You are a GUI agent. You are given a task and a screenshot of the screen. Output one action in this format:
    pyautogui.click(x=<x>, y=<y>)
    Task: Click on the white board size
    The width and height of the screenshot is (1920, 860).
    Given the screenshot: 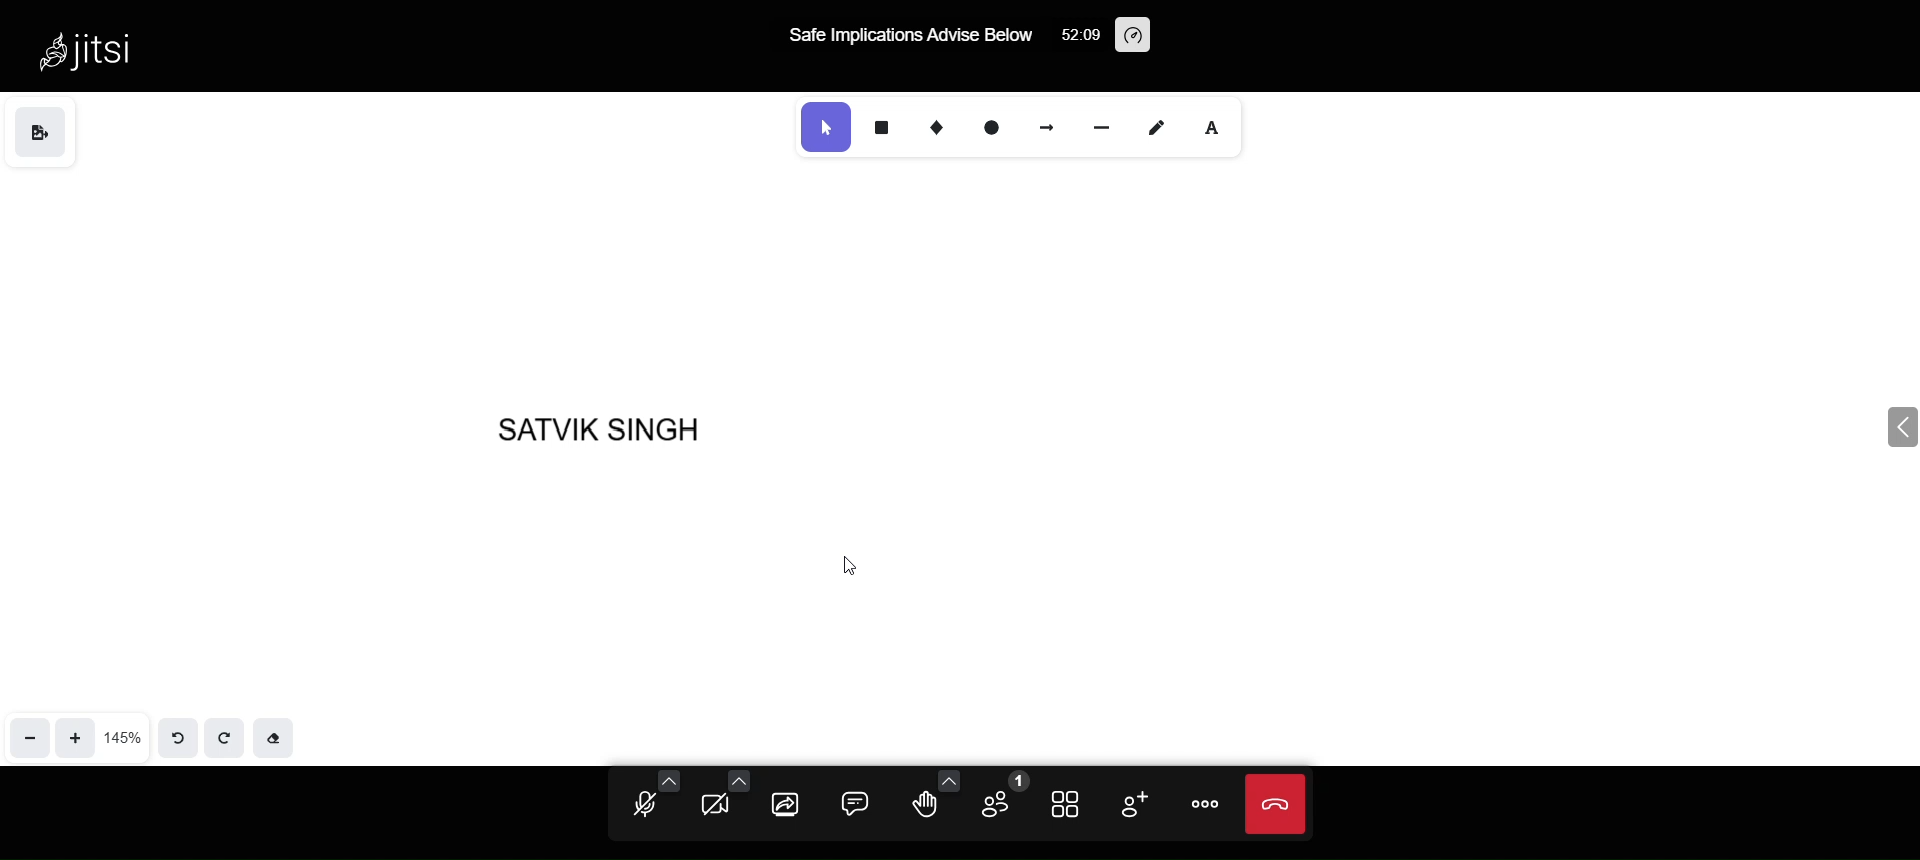 What is the action you would take?
    pyautogui.click(x=123, y=736)
    